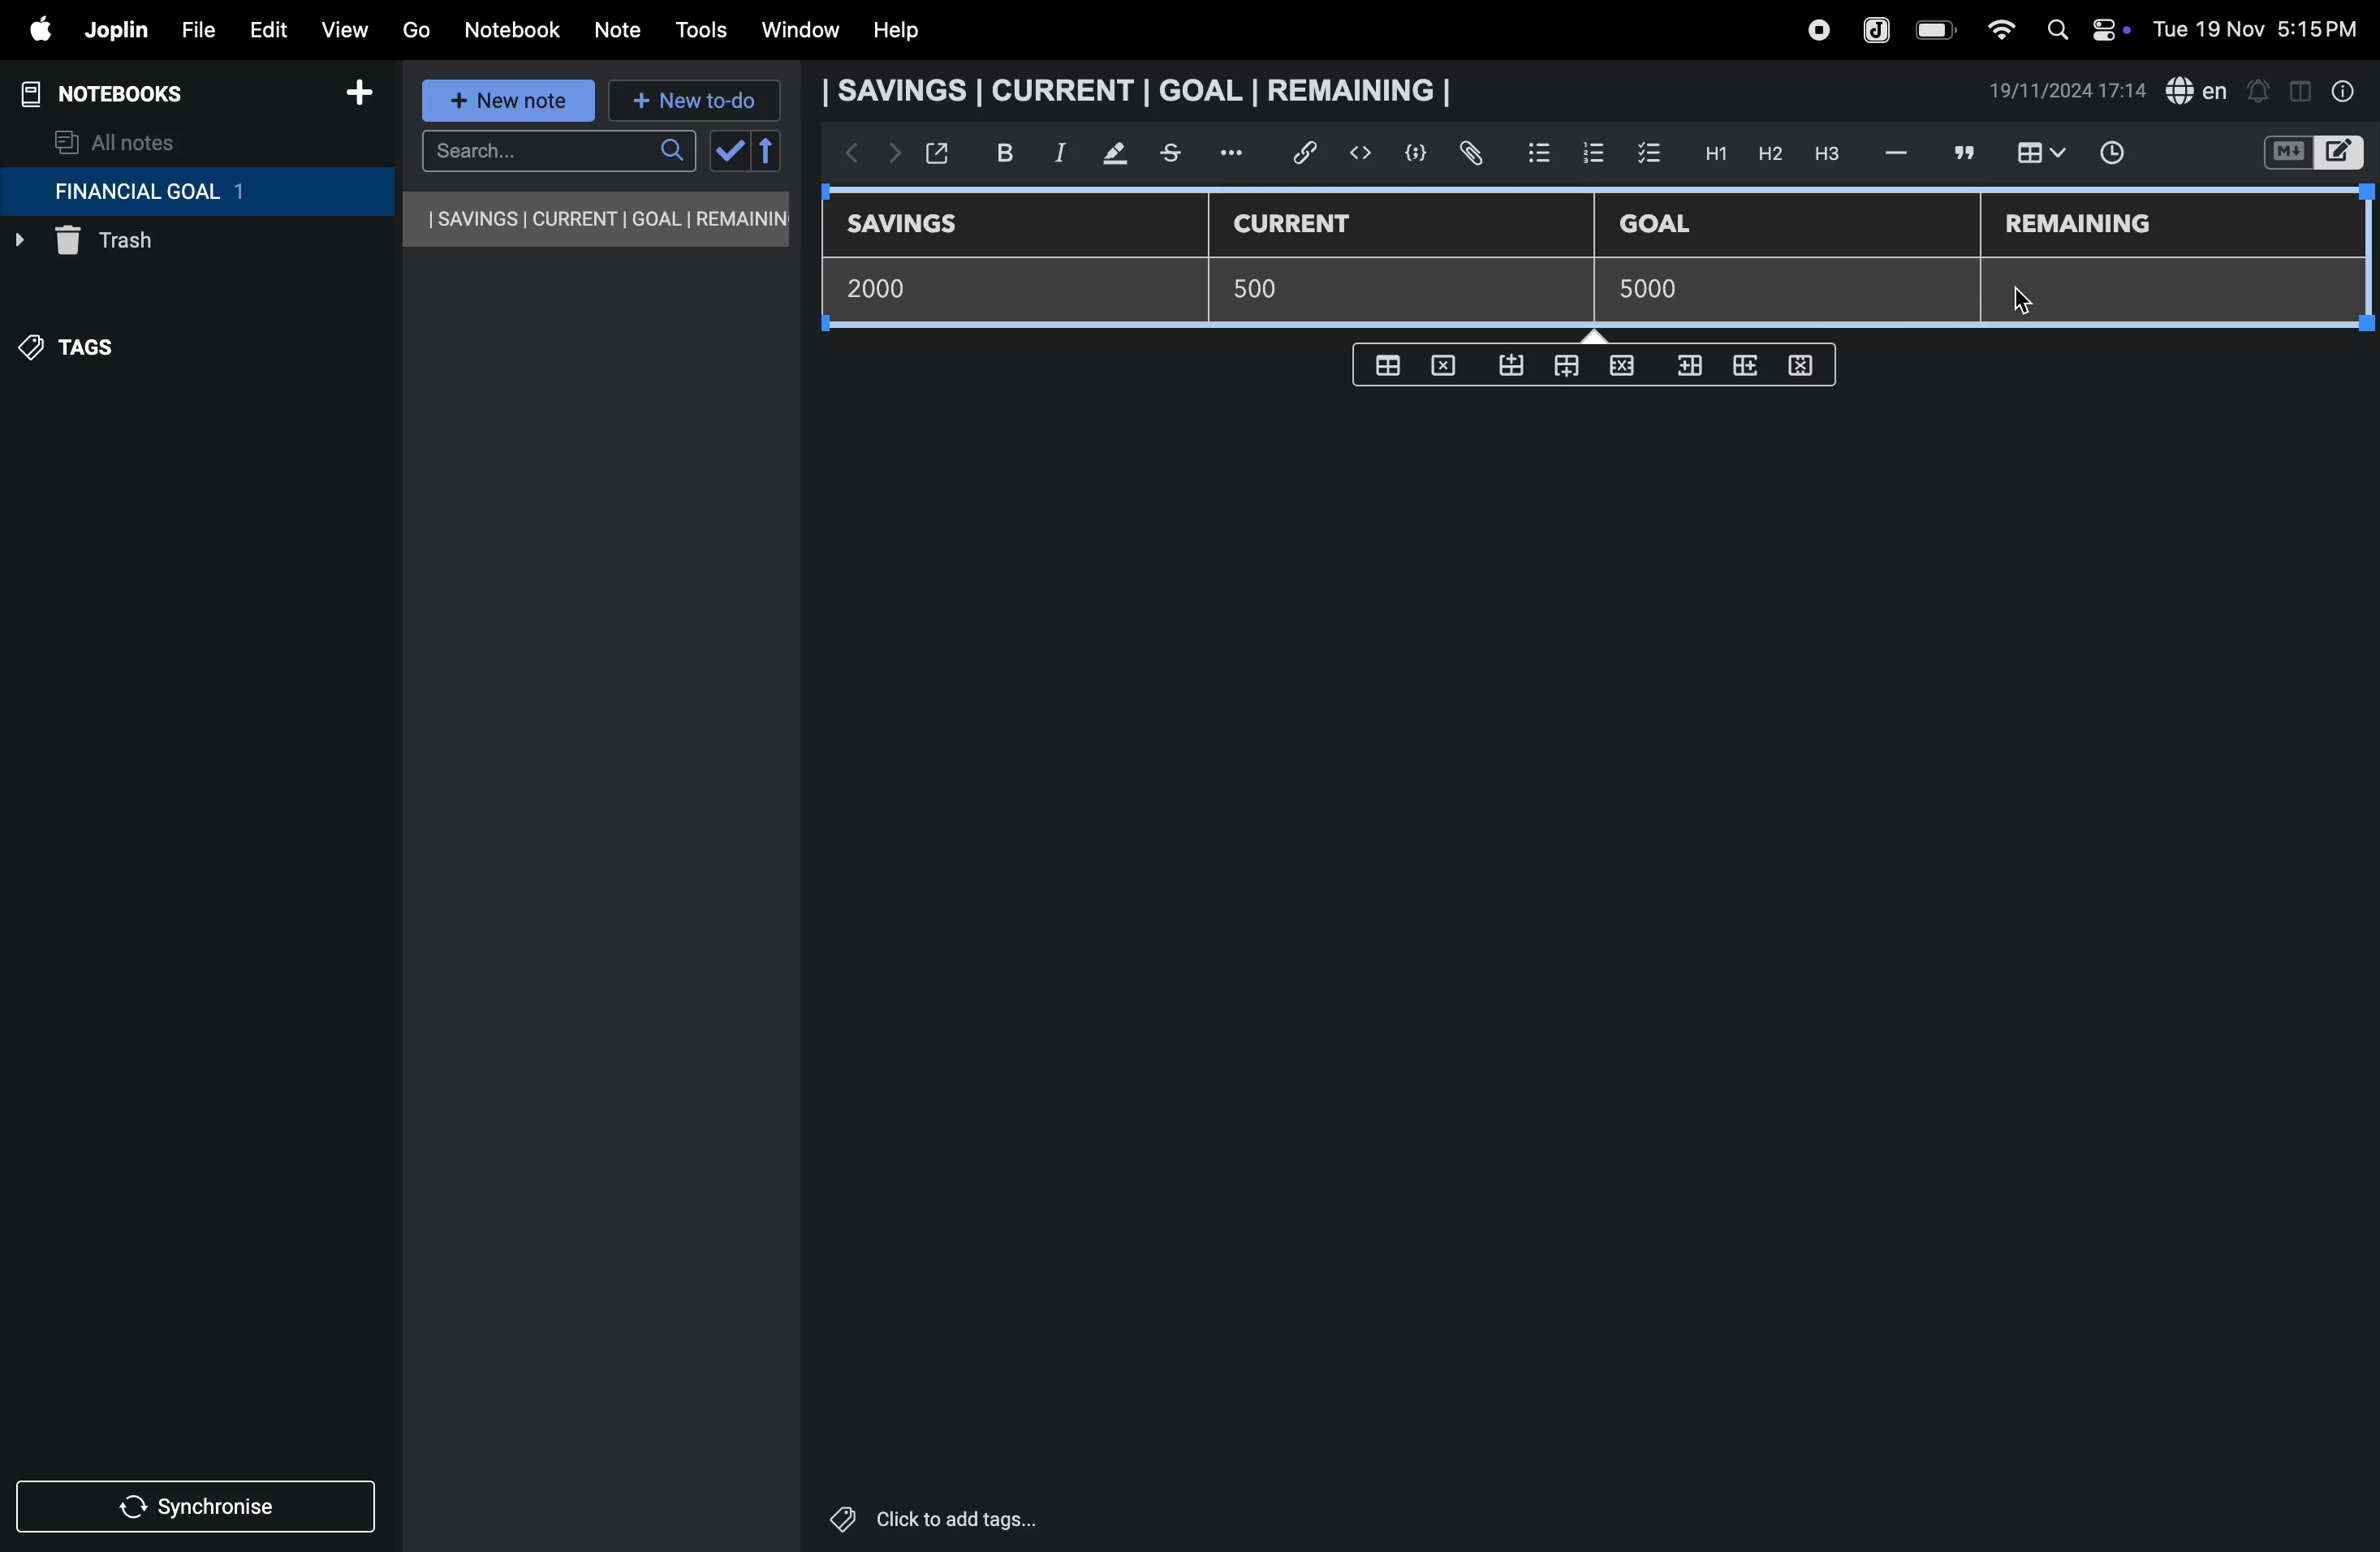 The width and height of the screenshot is (2380, 1552). Describe the element at coordinates (1713, 154) in the screenshot. I see `H1` at that location.